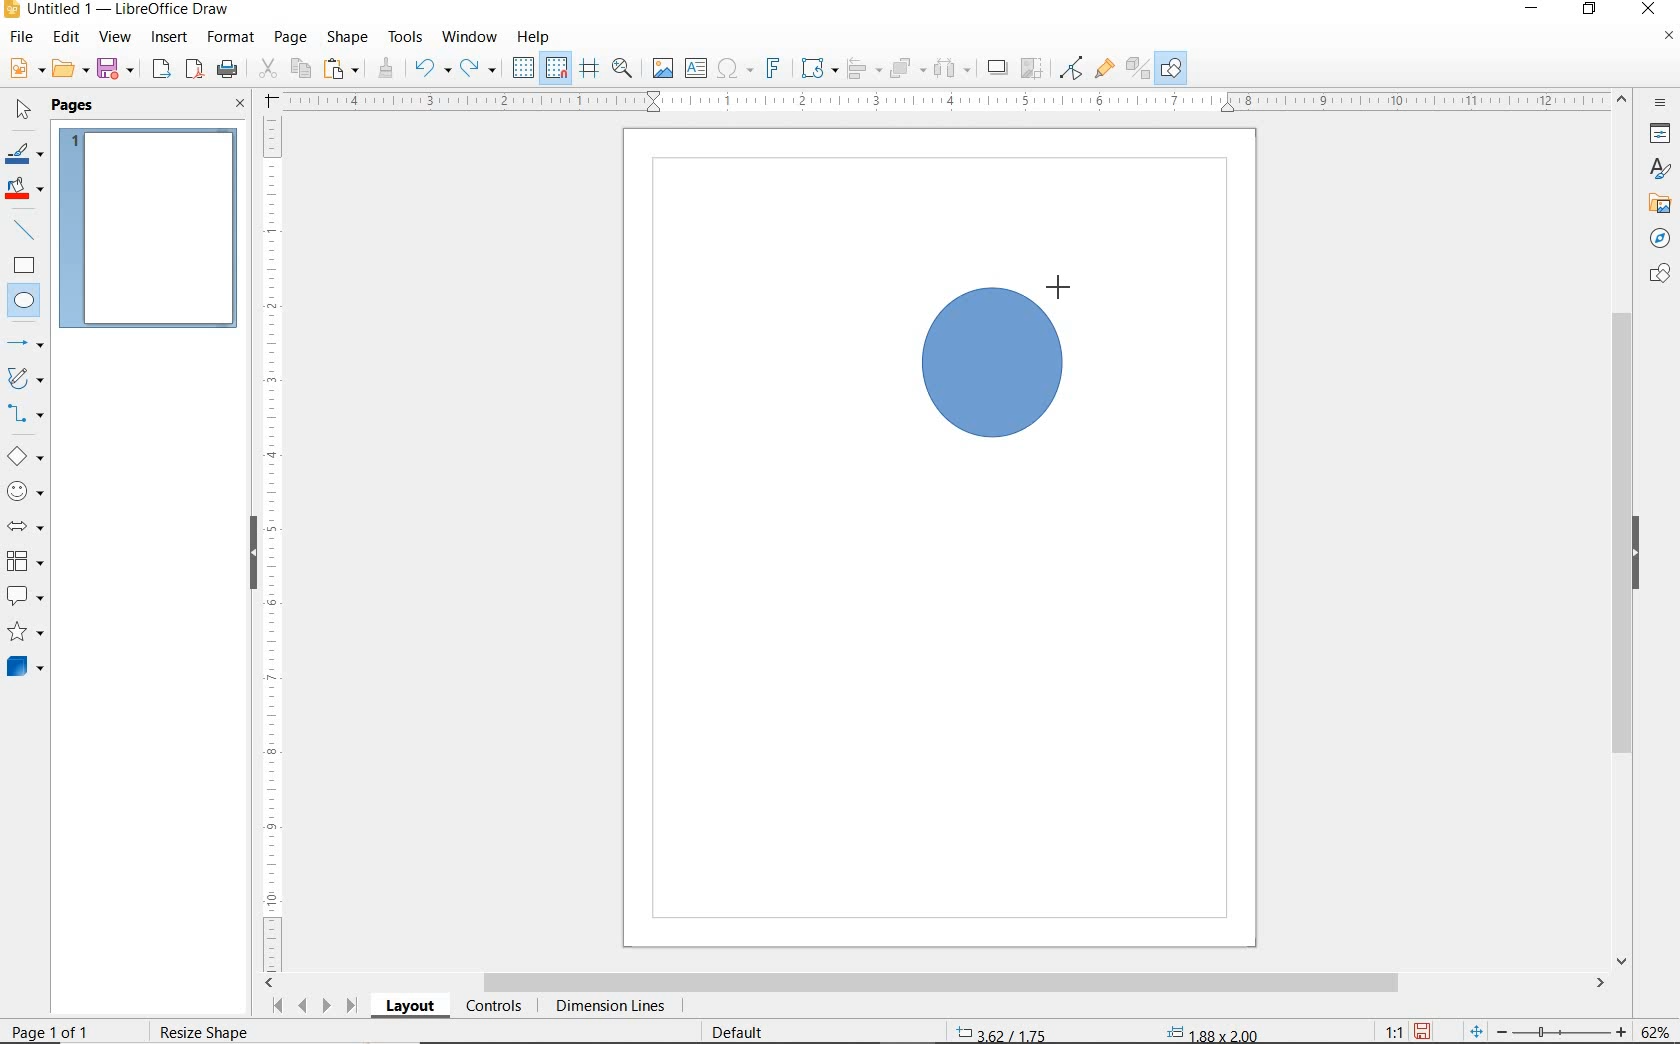  I want to click on CONTROLS, so click(496, 1008).